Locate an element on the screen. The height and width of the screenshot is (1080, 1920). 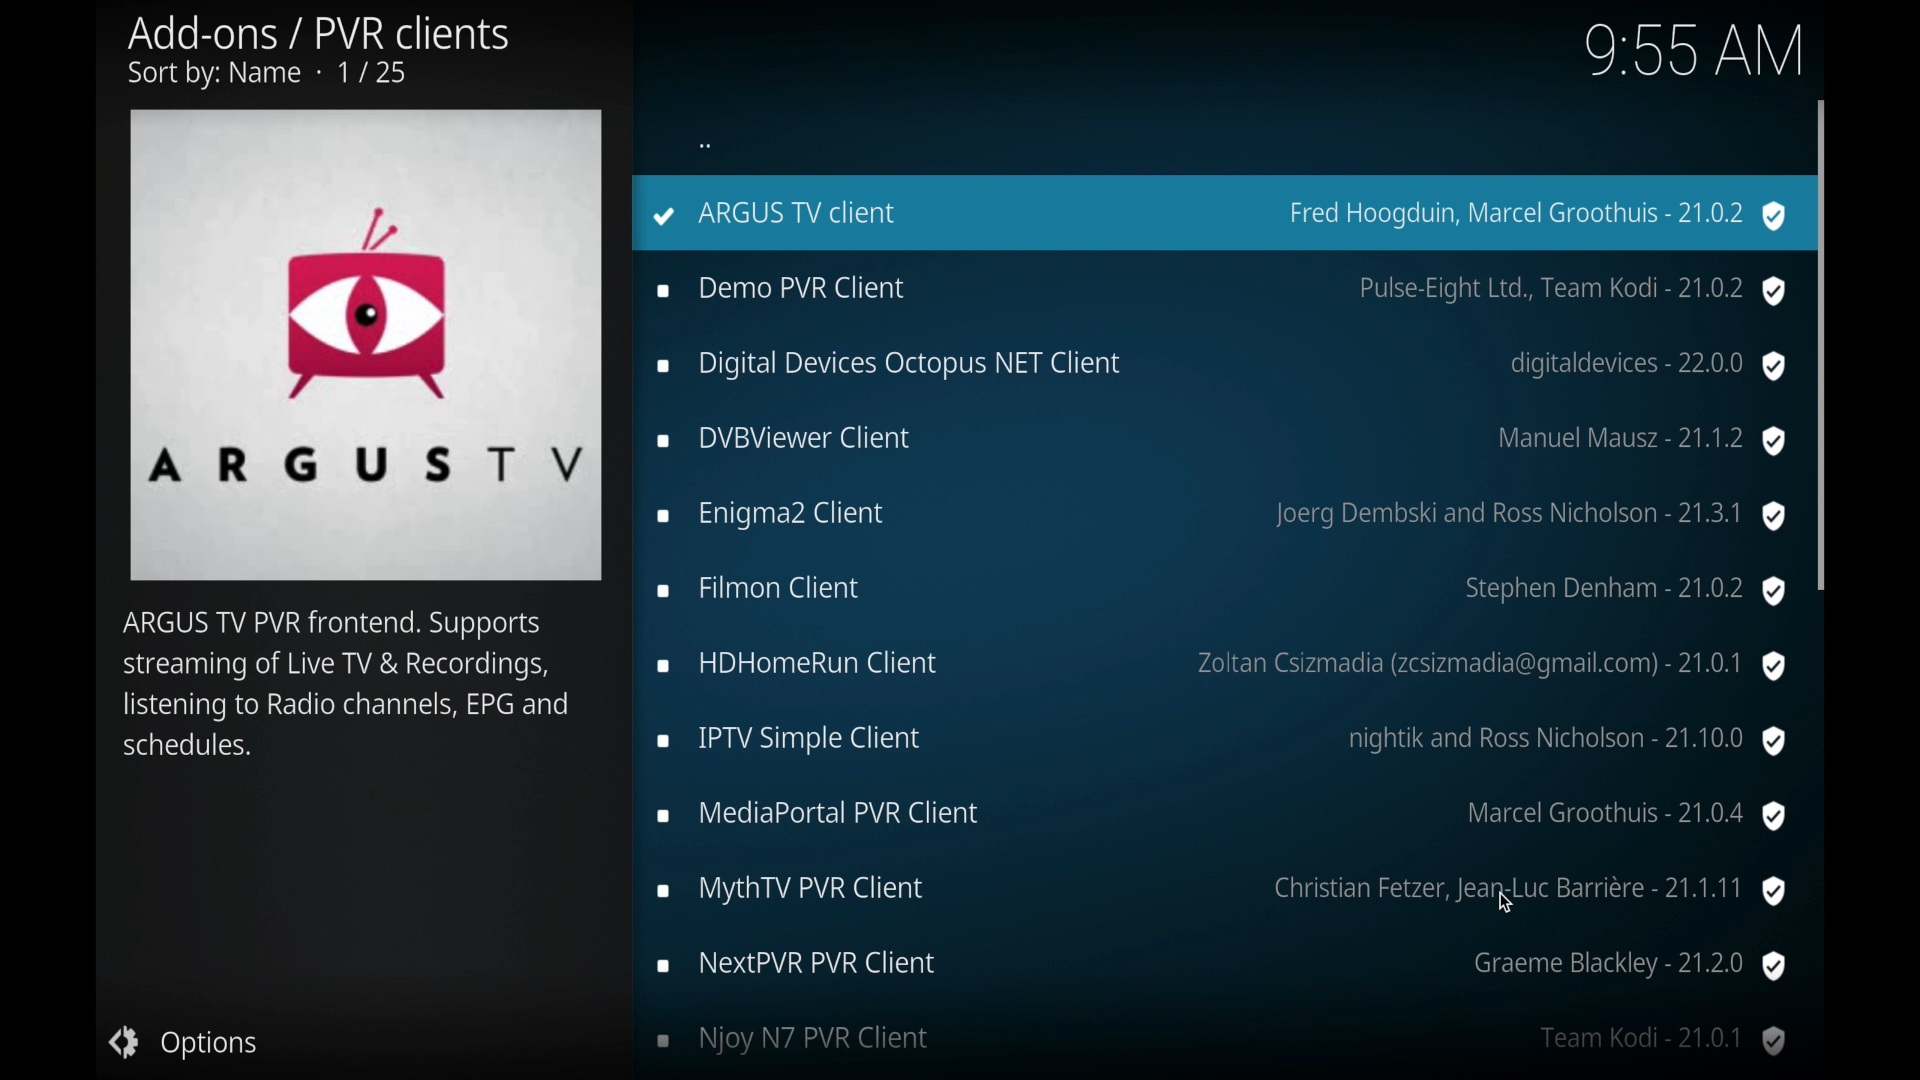
iptv  is located at coordinates (1224, 741).